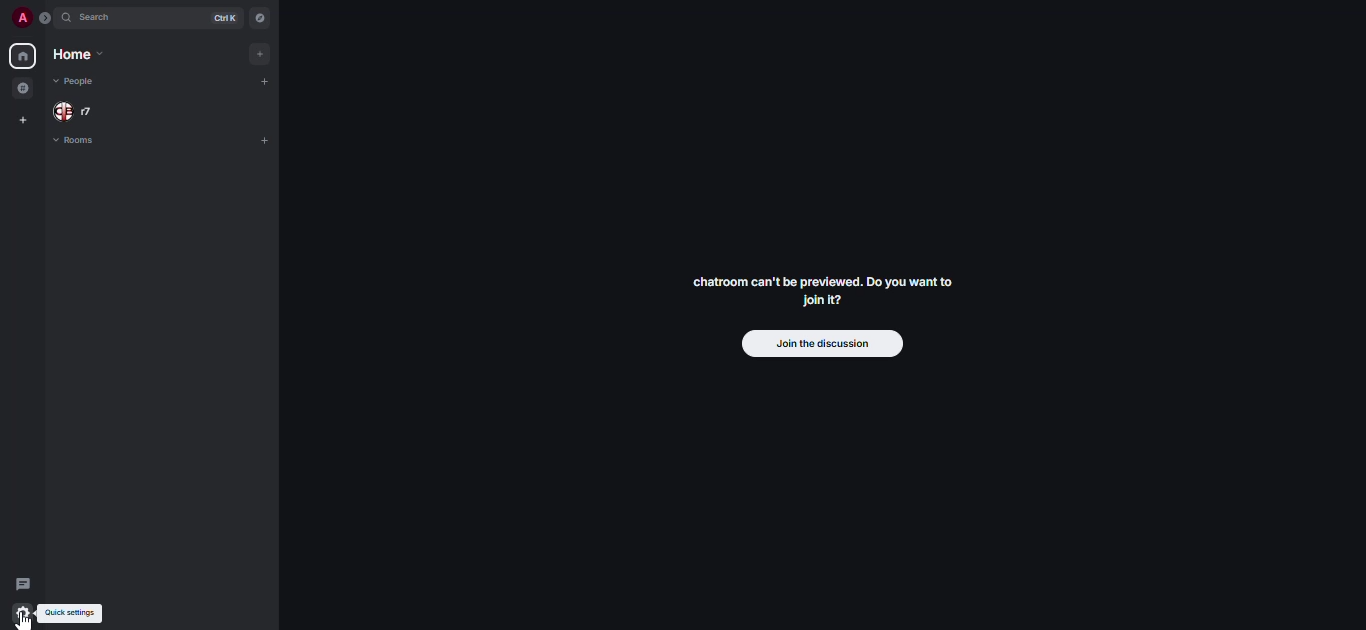  What do you see at coordinates (79, 111) in the screenshot?
I see `people` at bounding box center [79, 111].